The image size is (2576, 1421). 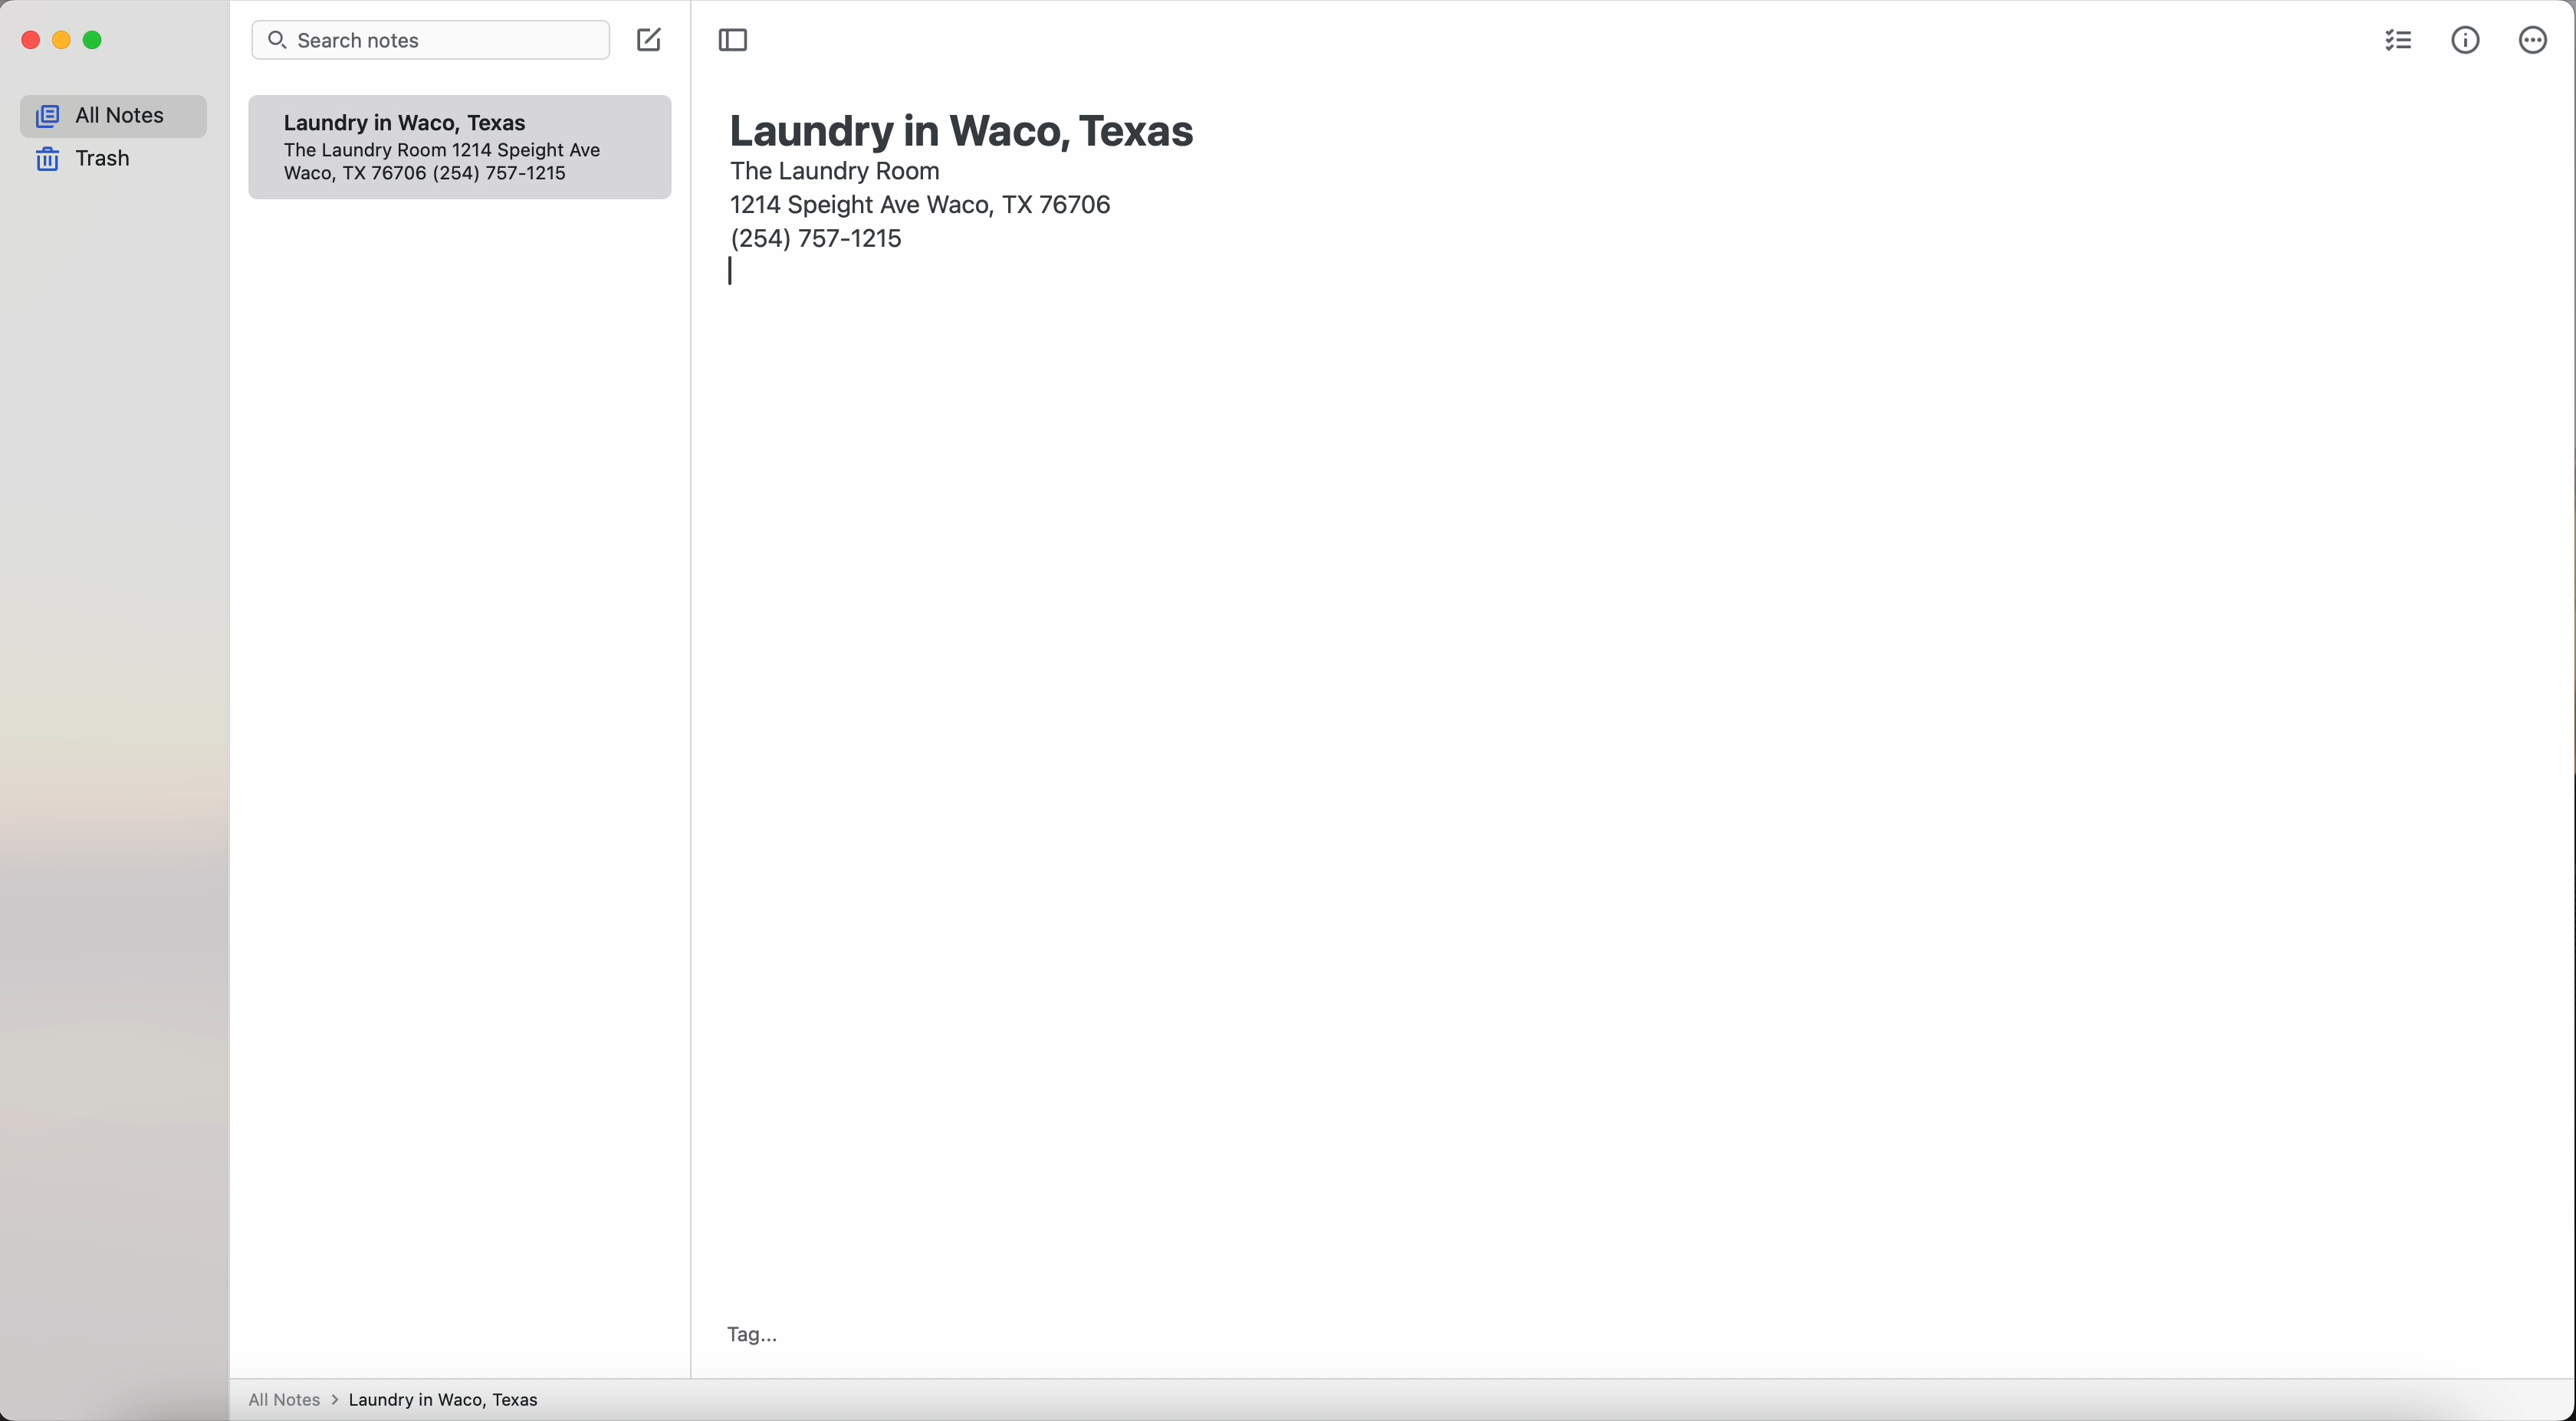 I want to click on check list, so click(x=2394, y=44).